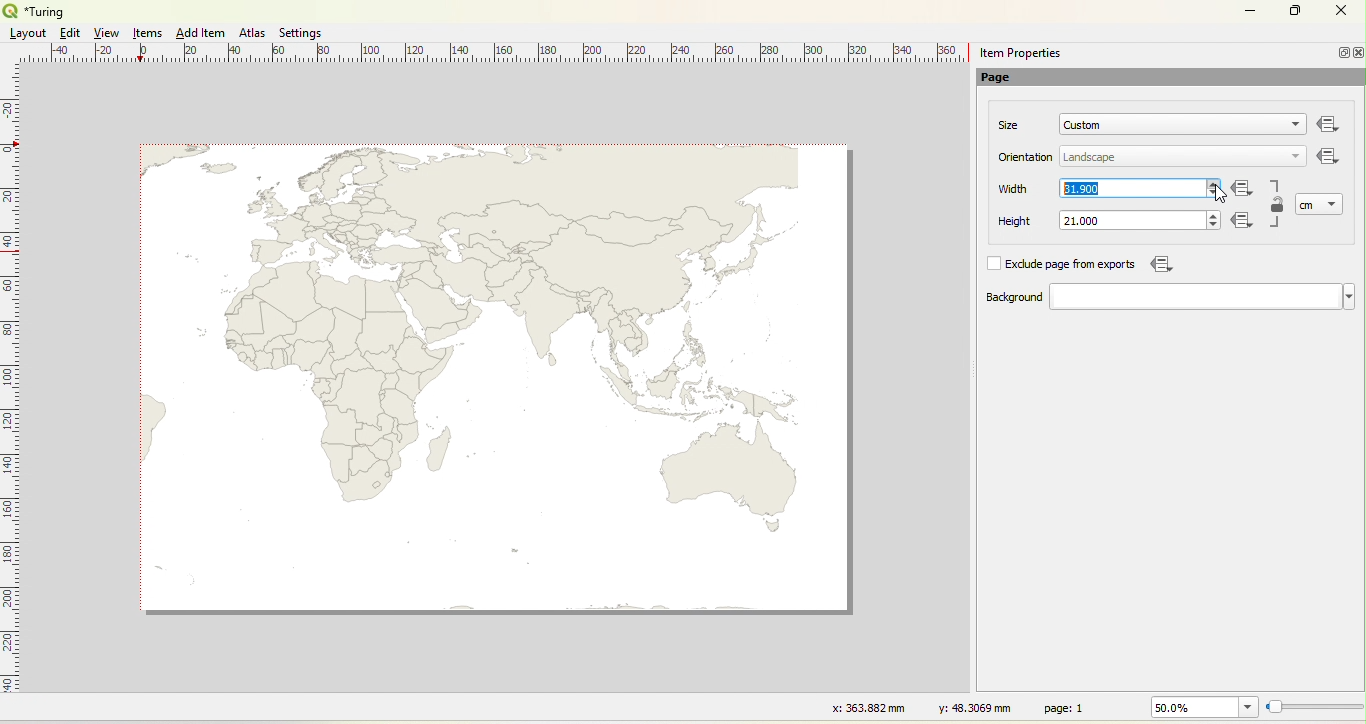 This screenshot has height=724, width=1366. What do you see at coordinates (1202, 297) in the screenshot?
I see `dropdown` at bounding box center [1202, 297].